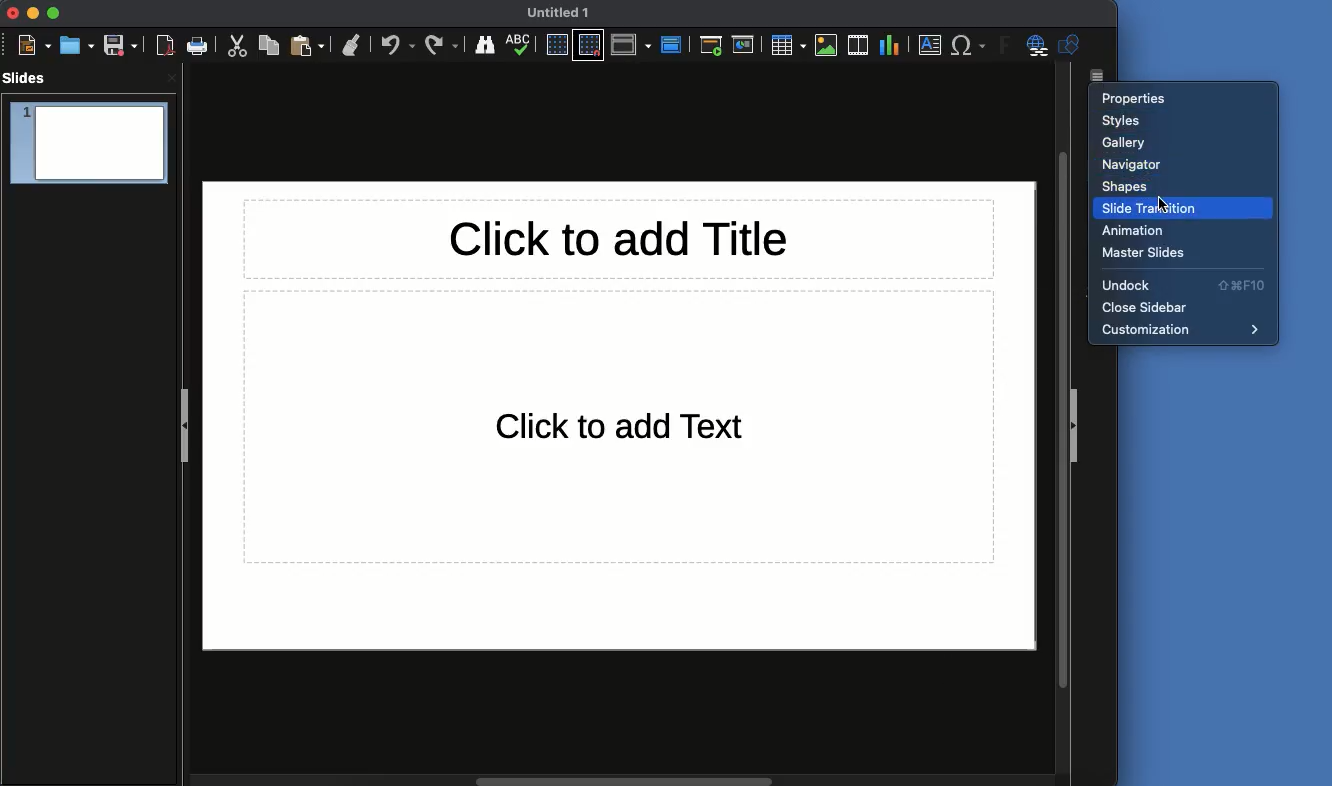 The image size is (1332, 786). I want to click on Collapse, so click(1082, 426).